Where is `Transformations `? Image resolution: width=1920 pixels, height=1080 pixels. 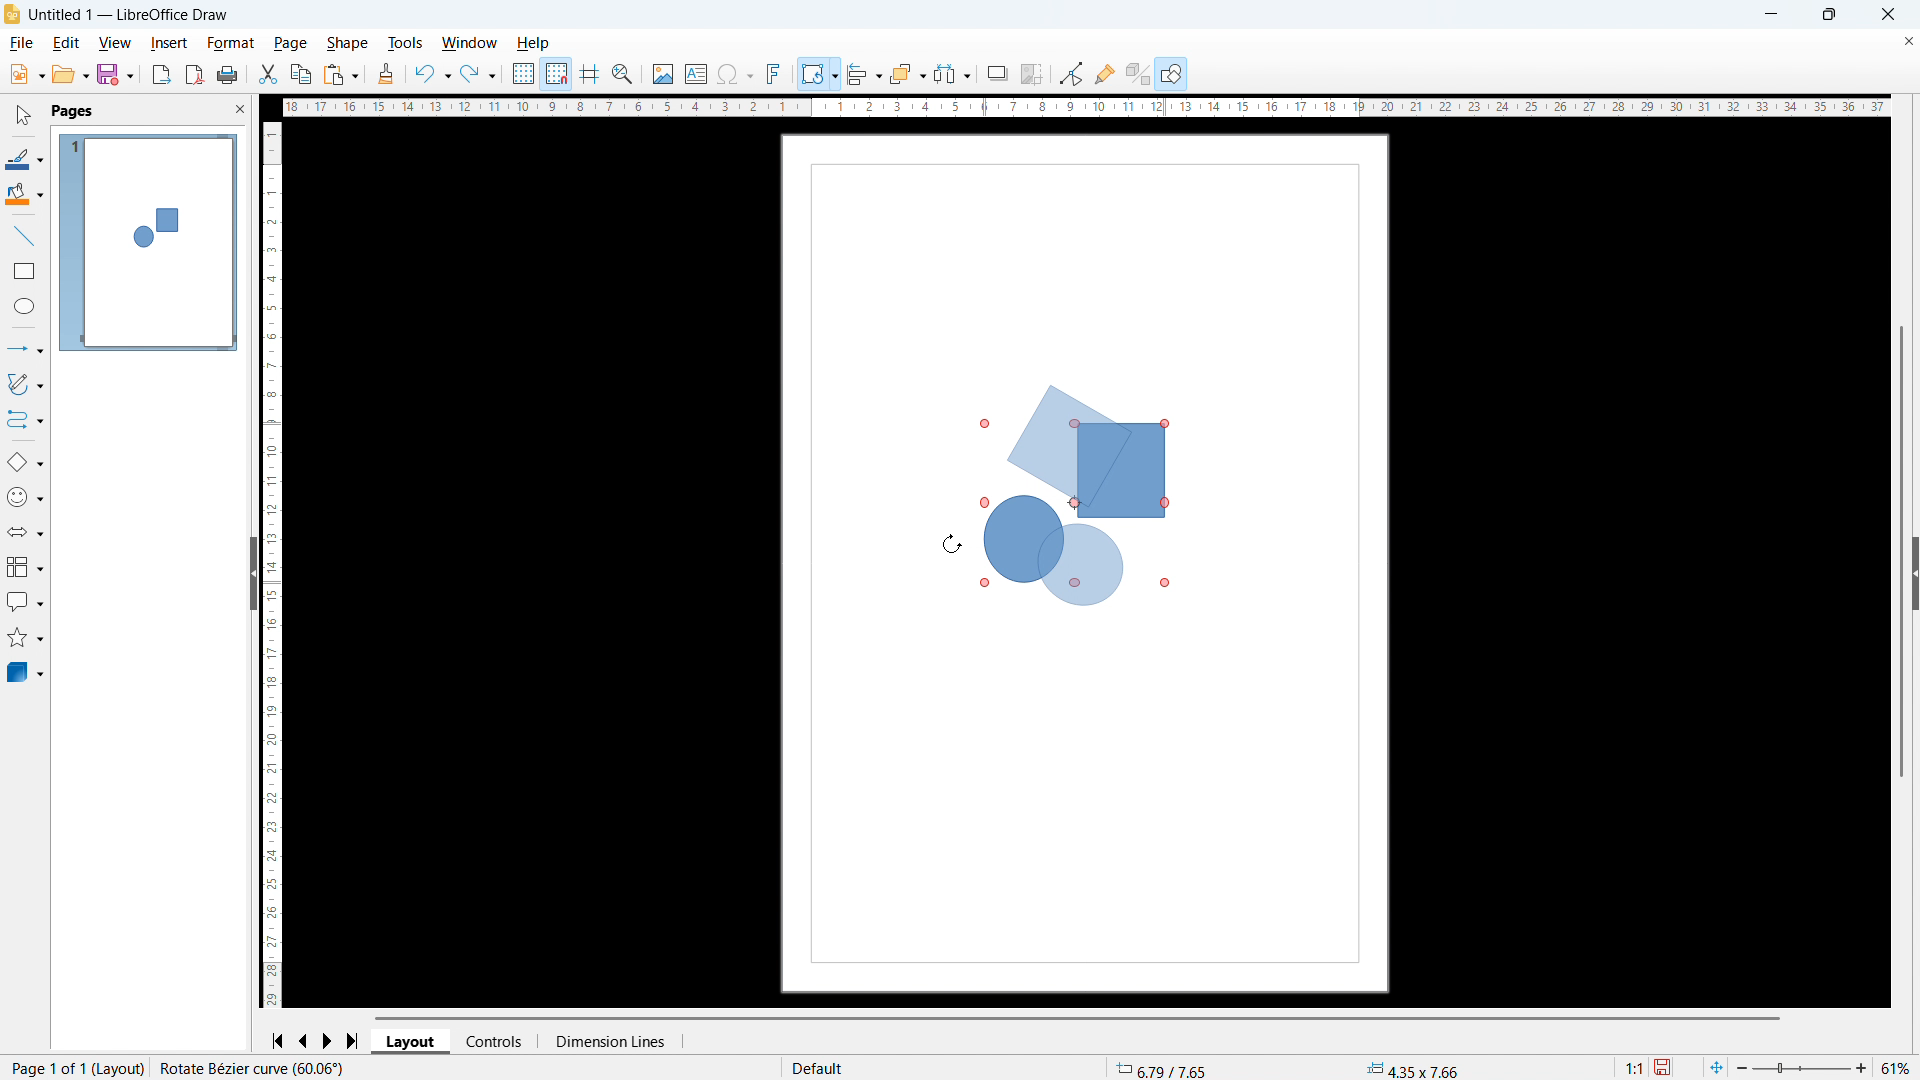 Transformations  is located at coordinates (819, 74).